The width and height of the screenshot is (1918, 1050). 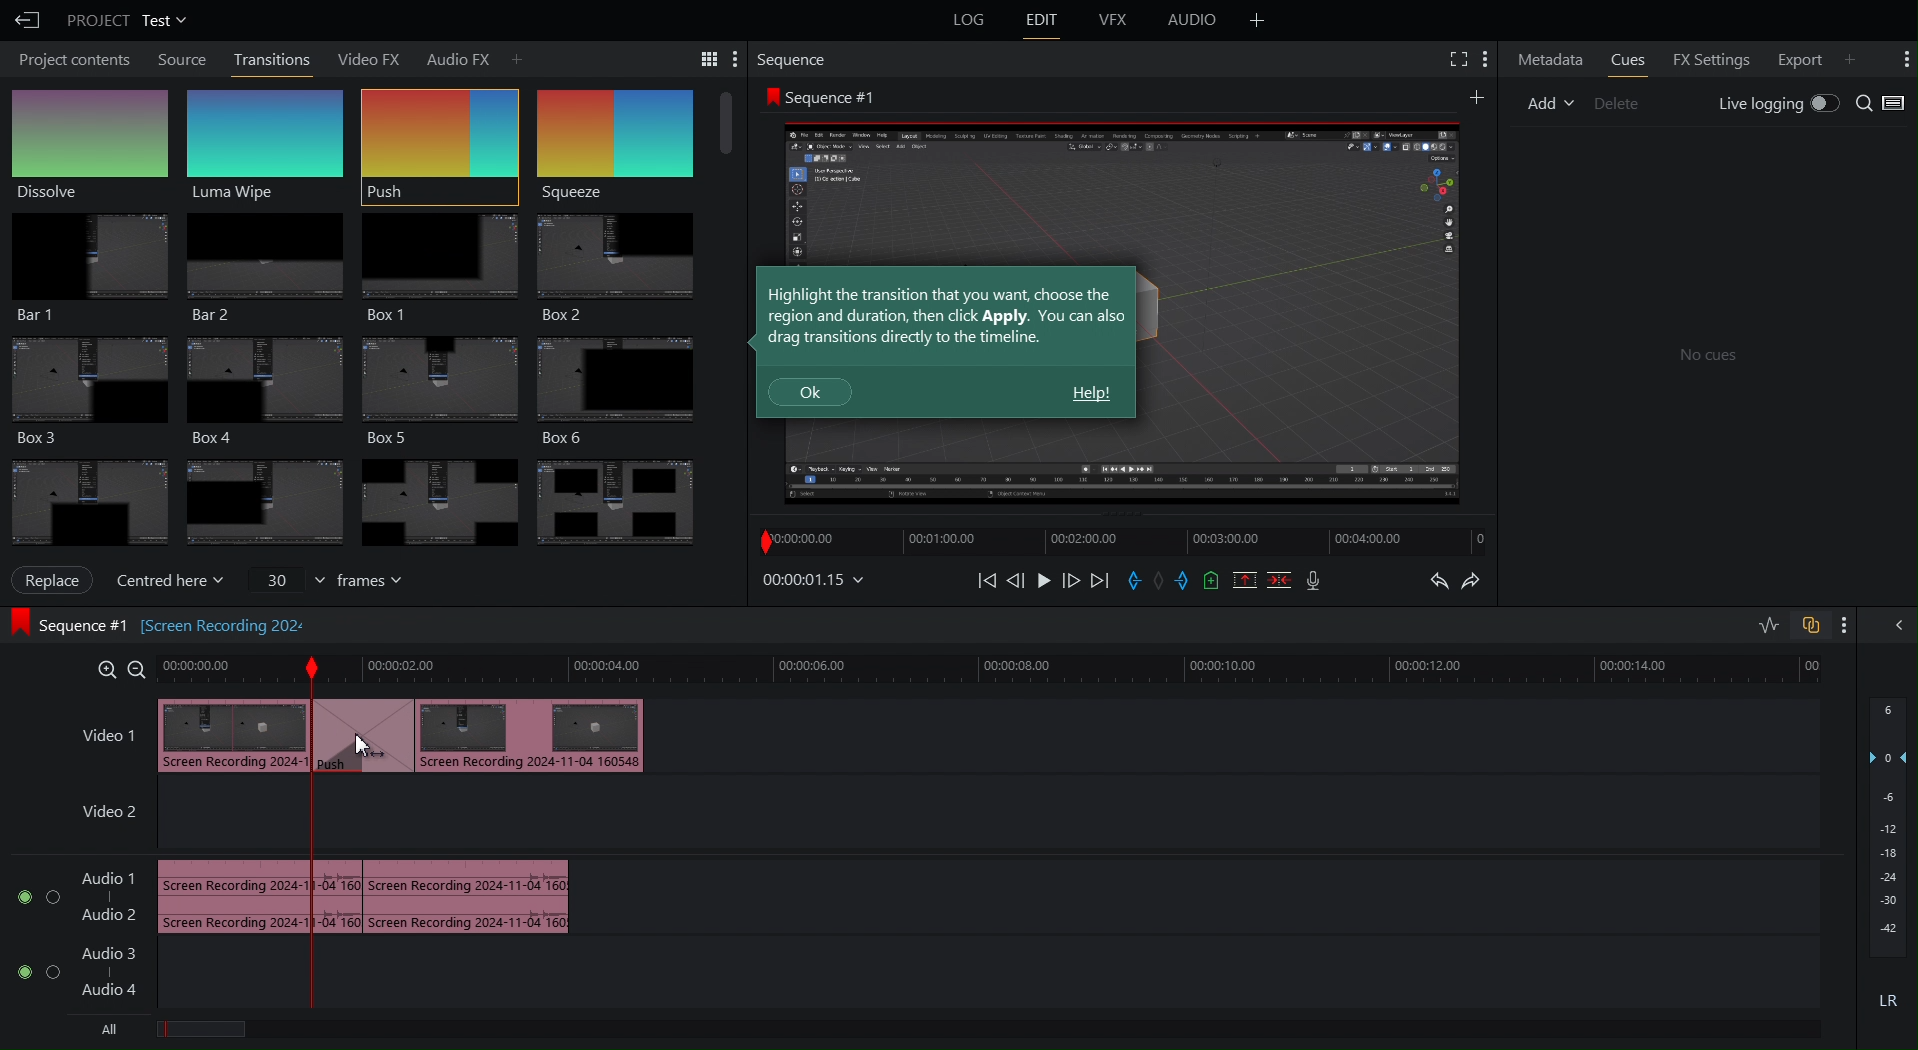 What do you see at coordinates (183, 60) in the screenshot?
I see `Source` at bounding box center [183, 60].